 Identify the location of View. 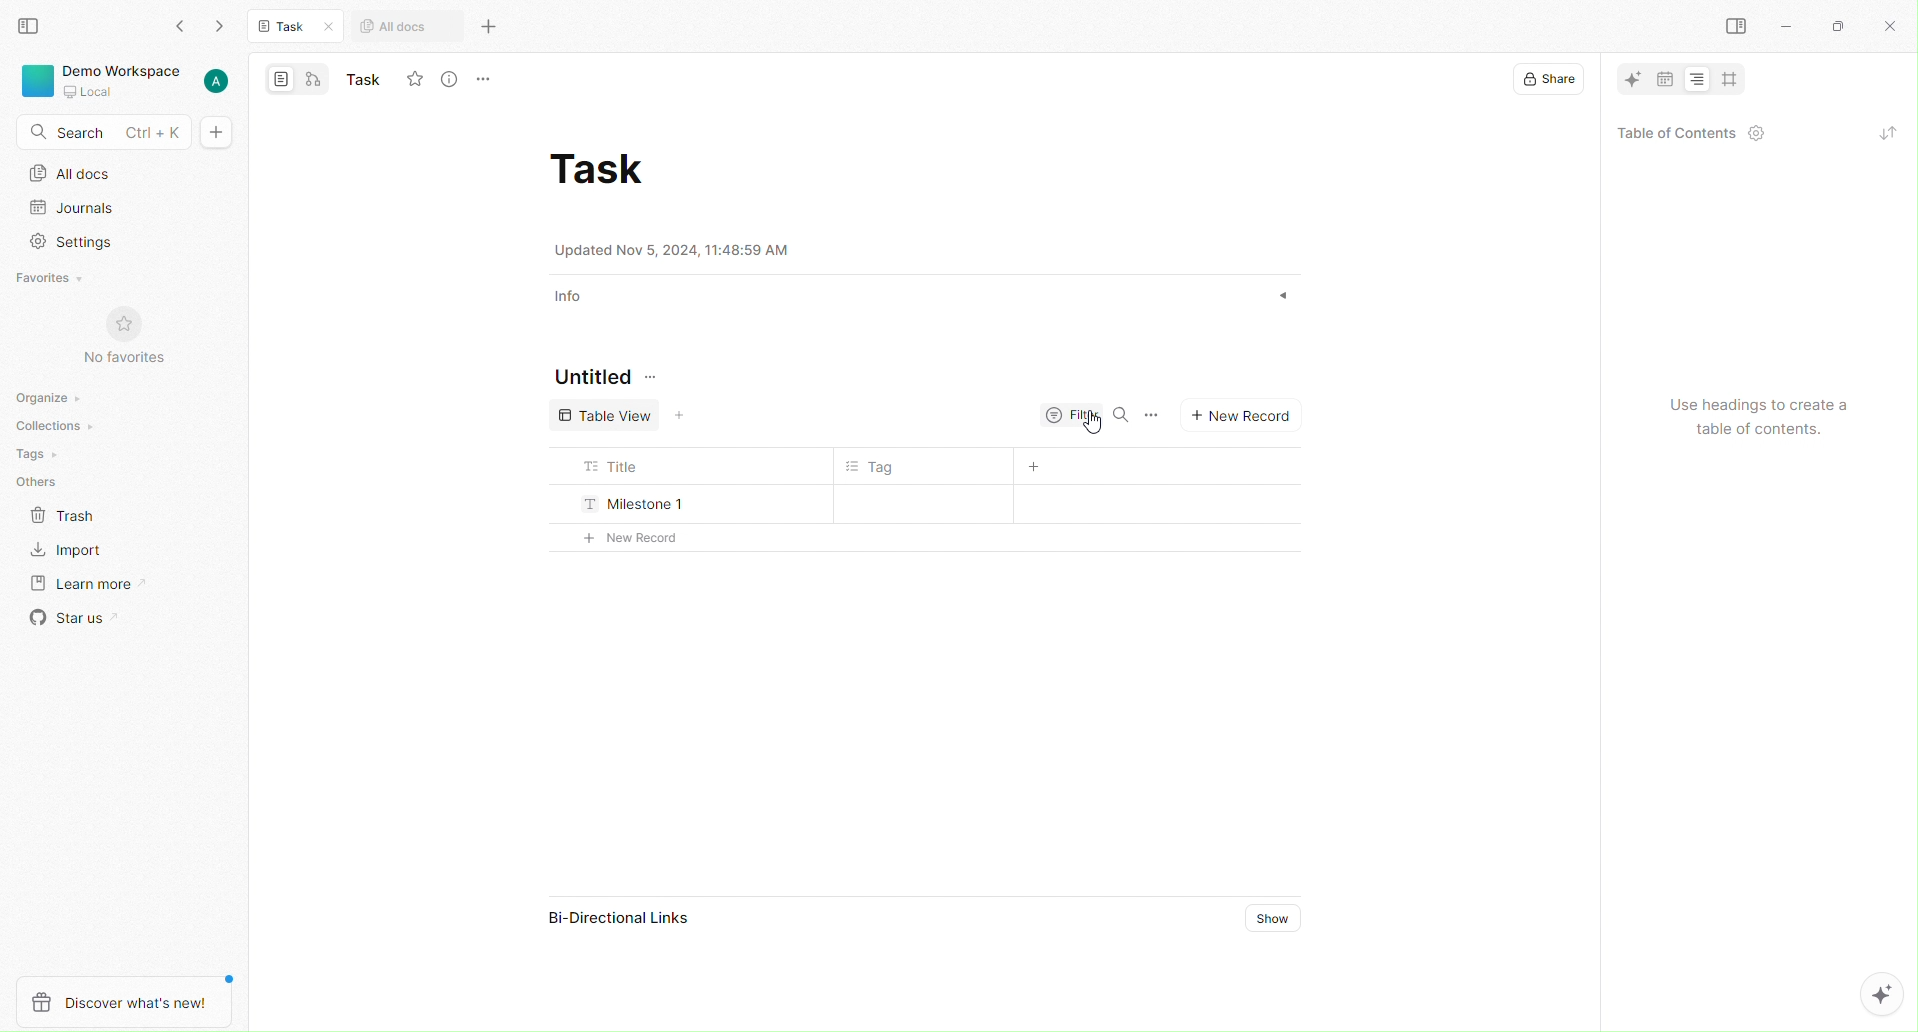
(26, 27).